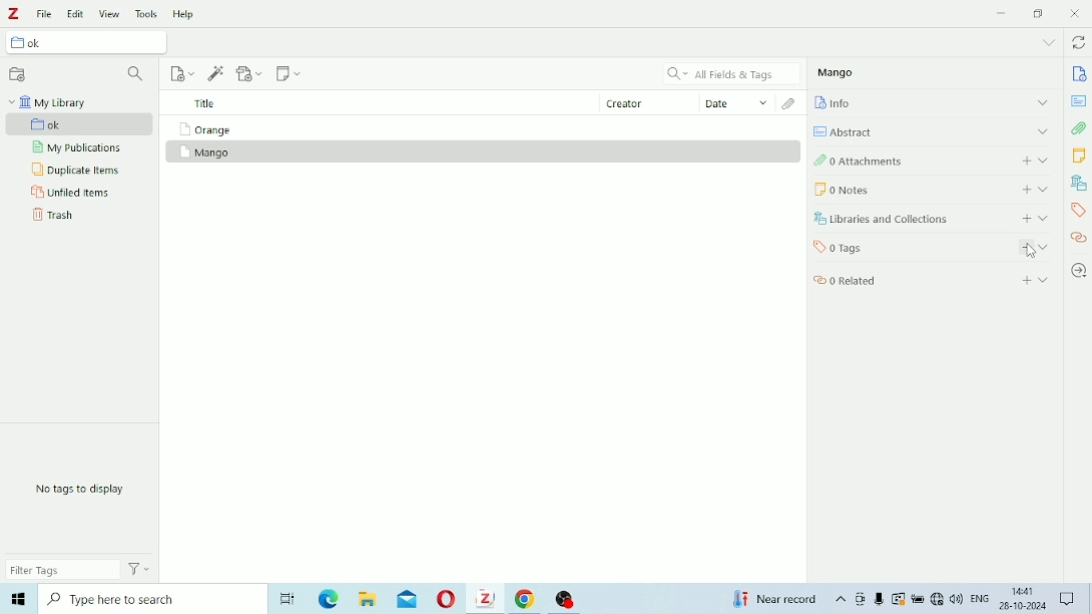 The width and height of the screenshot is (1092, 614). Describe the element at coordinates (1078, 183) in the screenshot. I see `Libraries and Collections` at that location.